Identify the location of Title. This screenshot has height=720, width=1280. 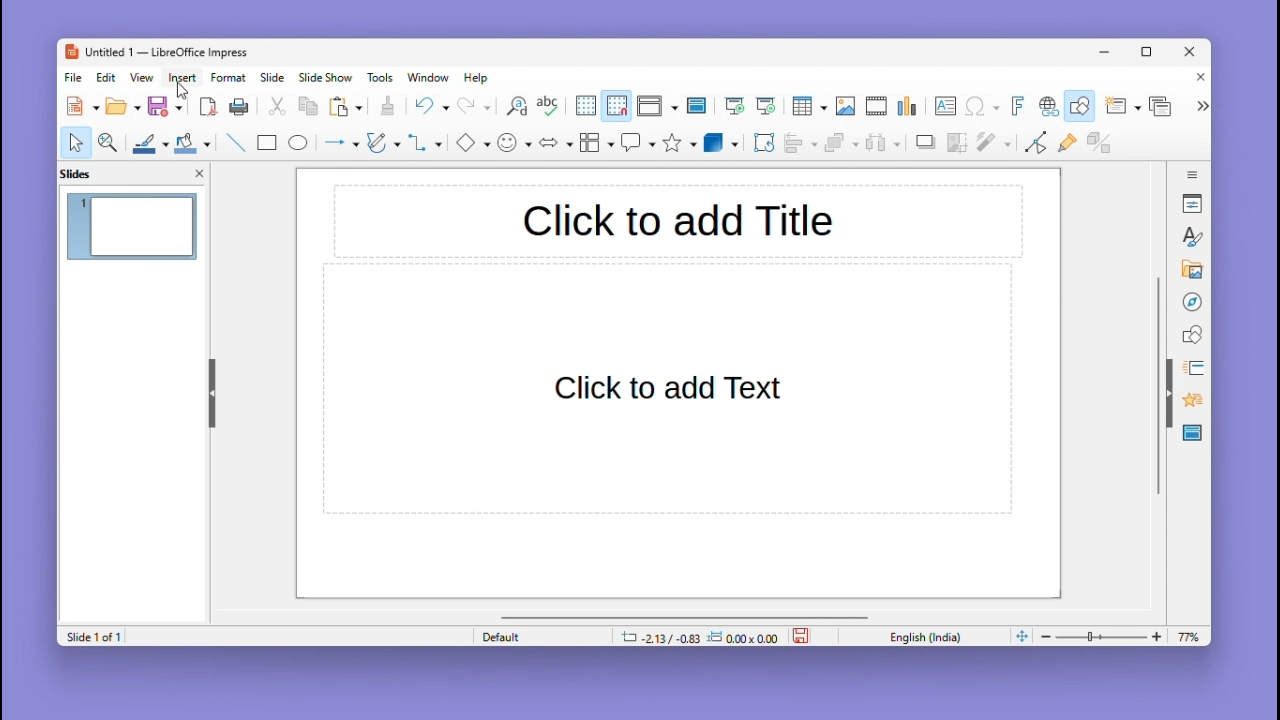
(678, 220).